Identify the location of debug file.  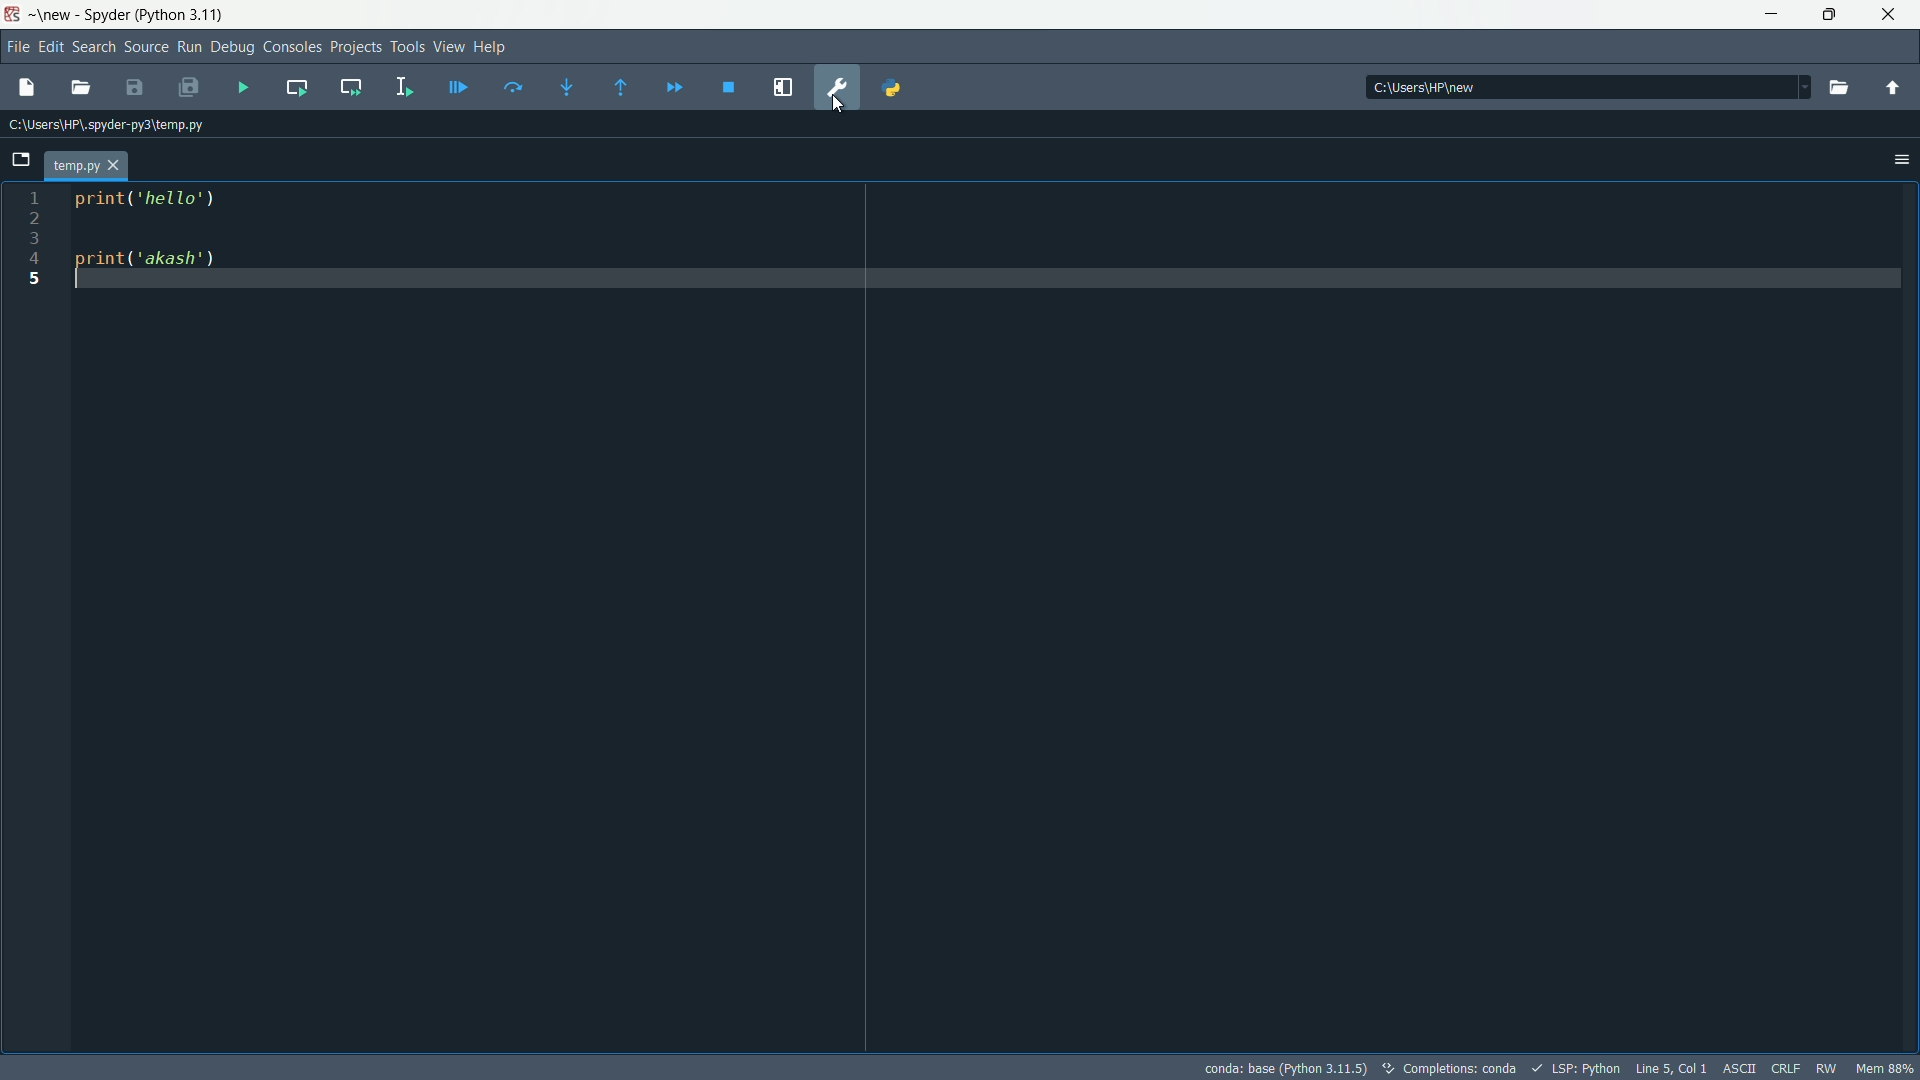
(458, 86).